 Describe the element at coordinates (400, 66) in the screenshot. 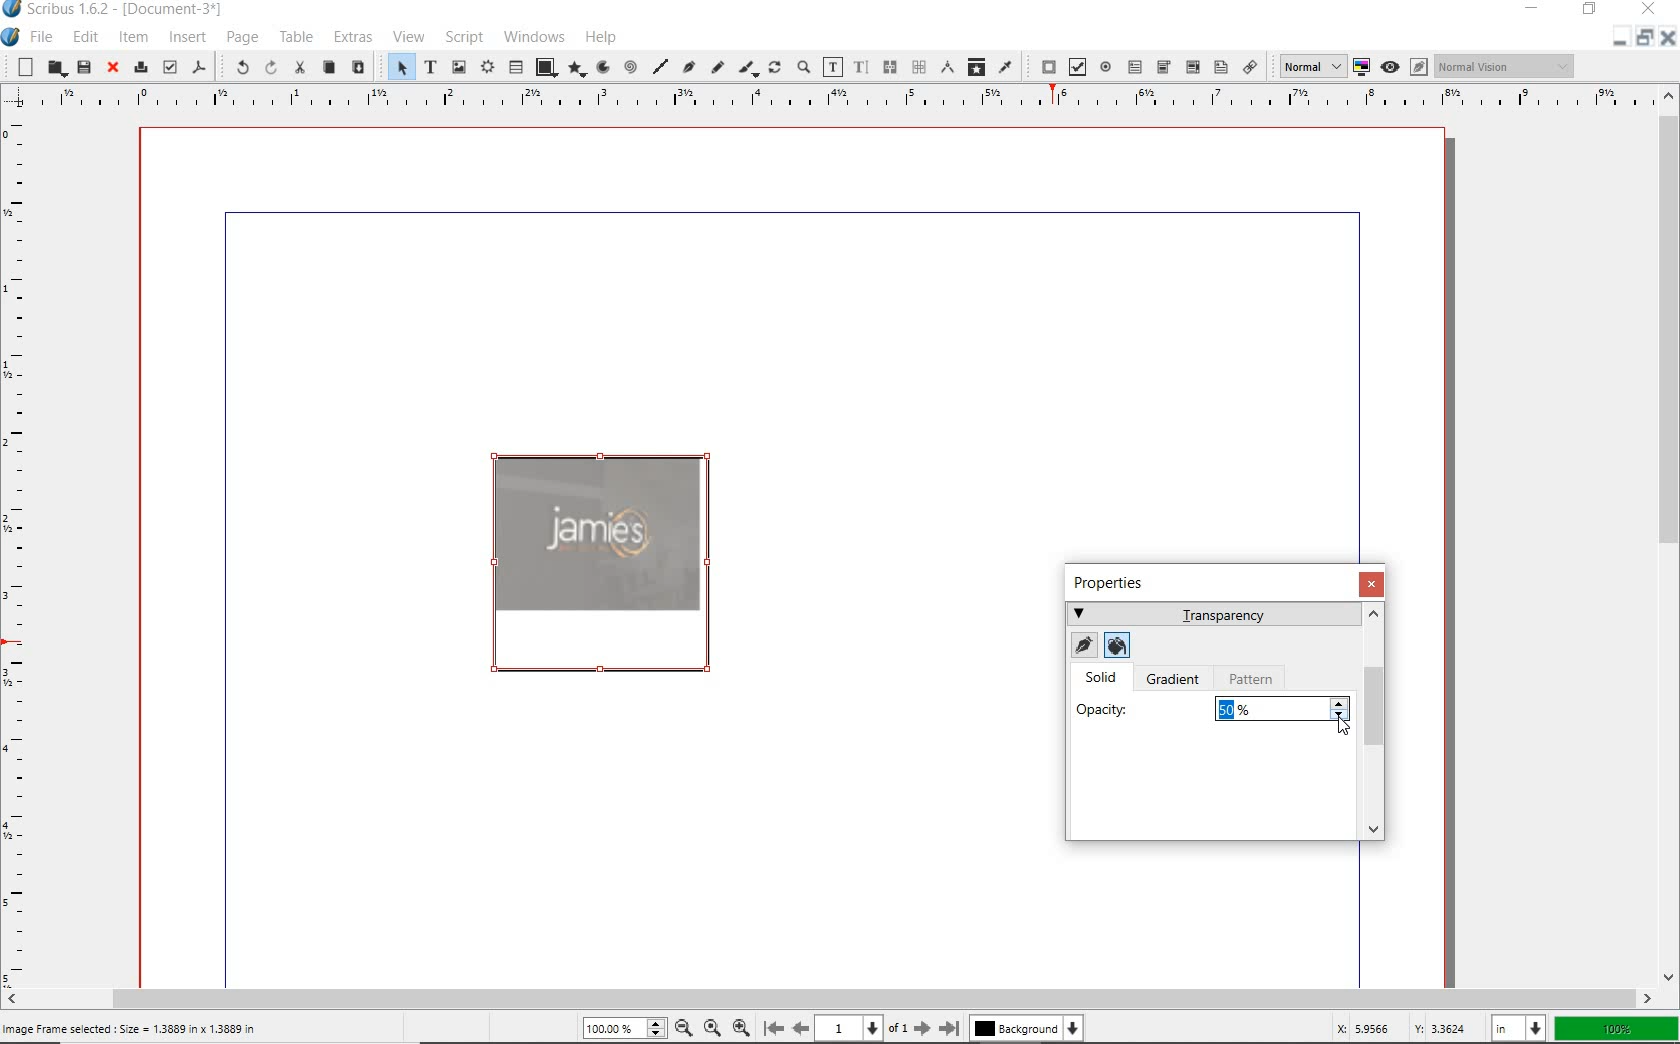

I see `SELECT` at that location.